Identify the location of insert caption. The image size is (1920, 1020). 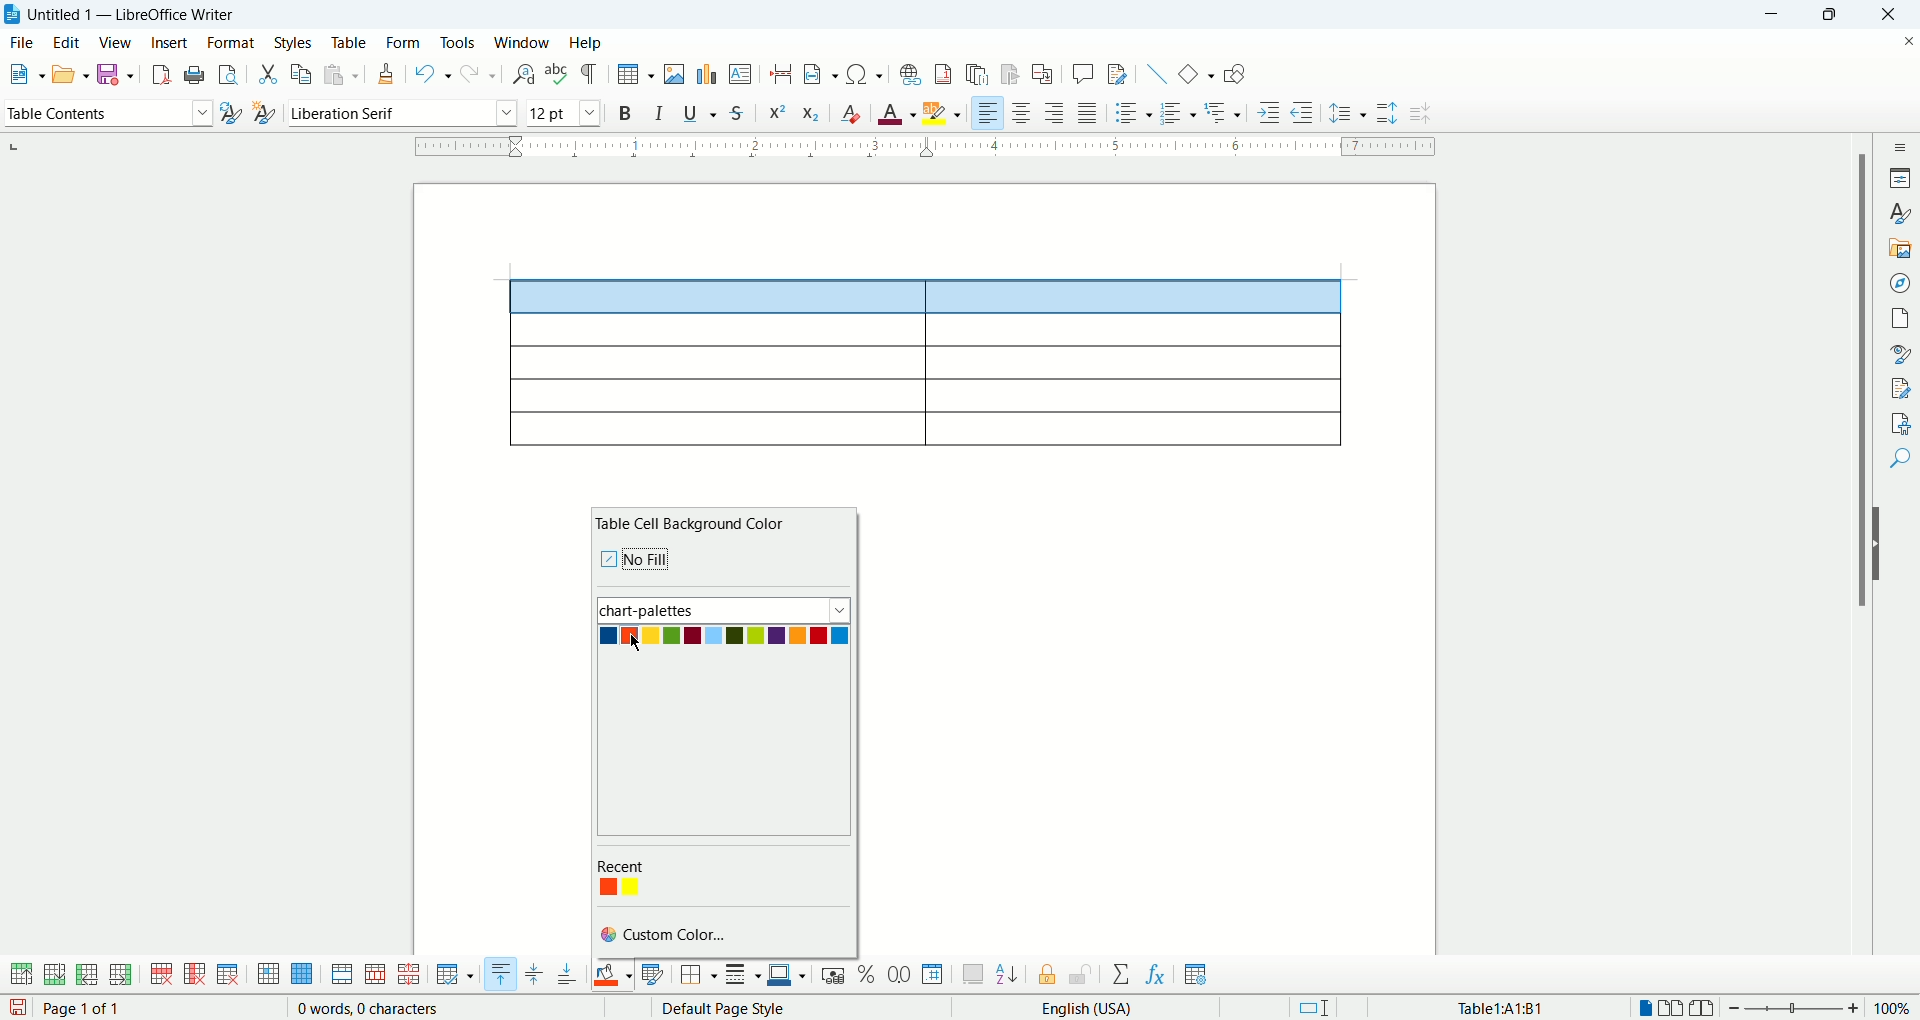
(973, 974).